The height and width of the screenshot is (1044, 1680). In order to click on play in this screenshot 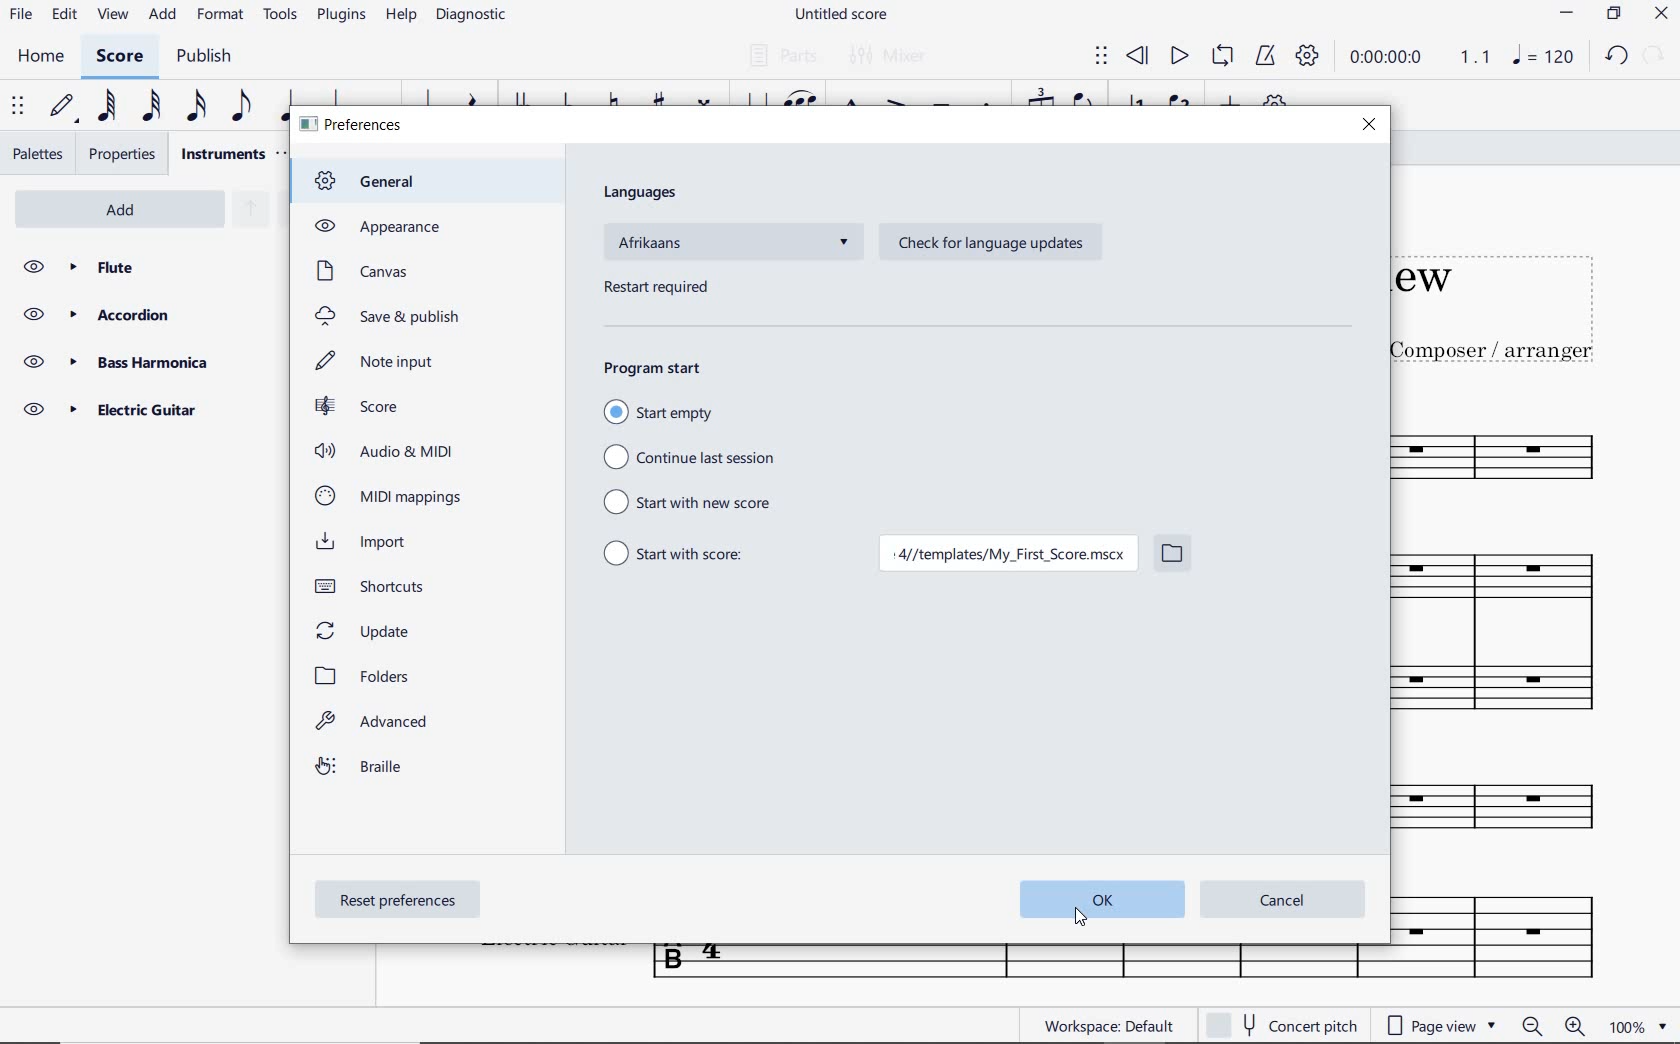, I will do `click(1178, 56)`.